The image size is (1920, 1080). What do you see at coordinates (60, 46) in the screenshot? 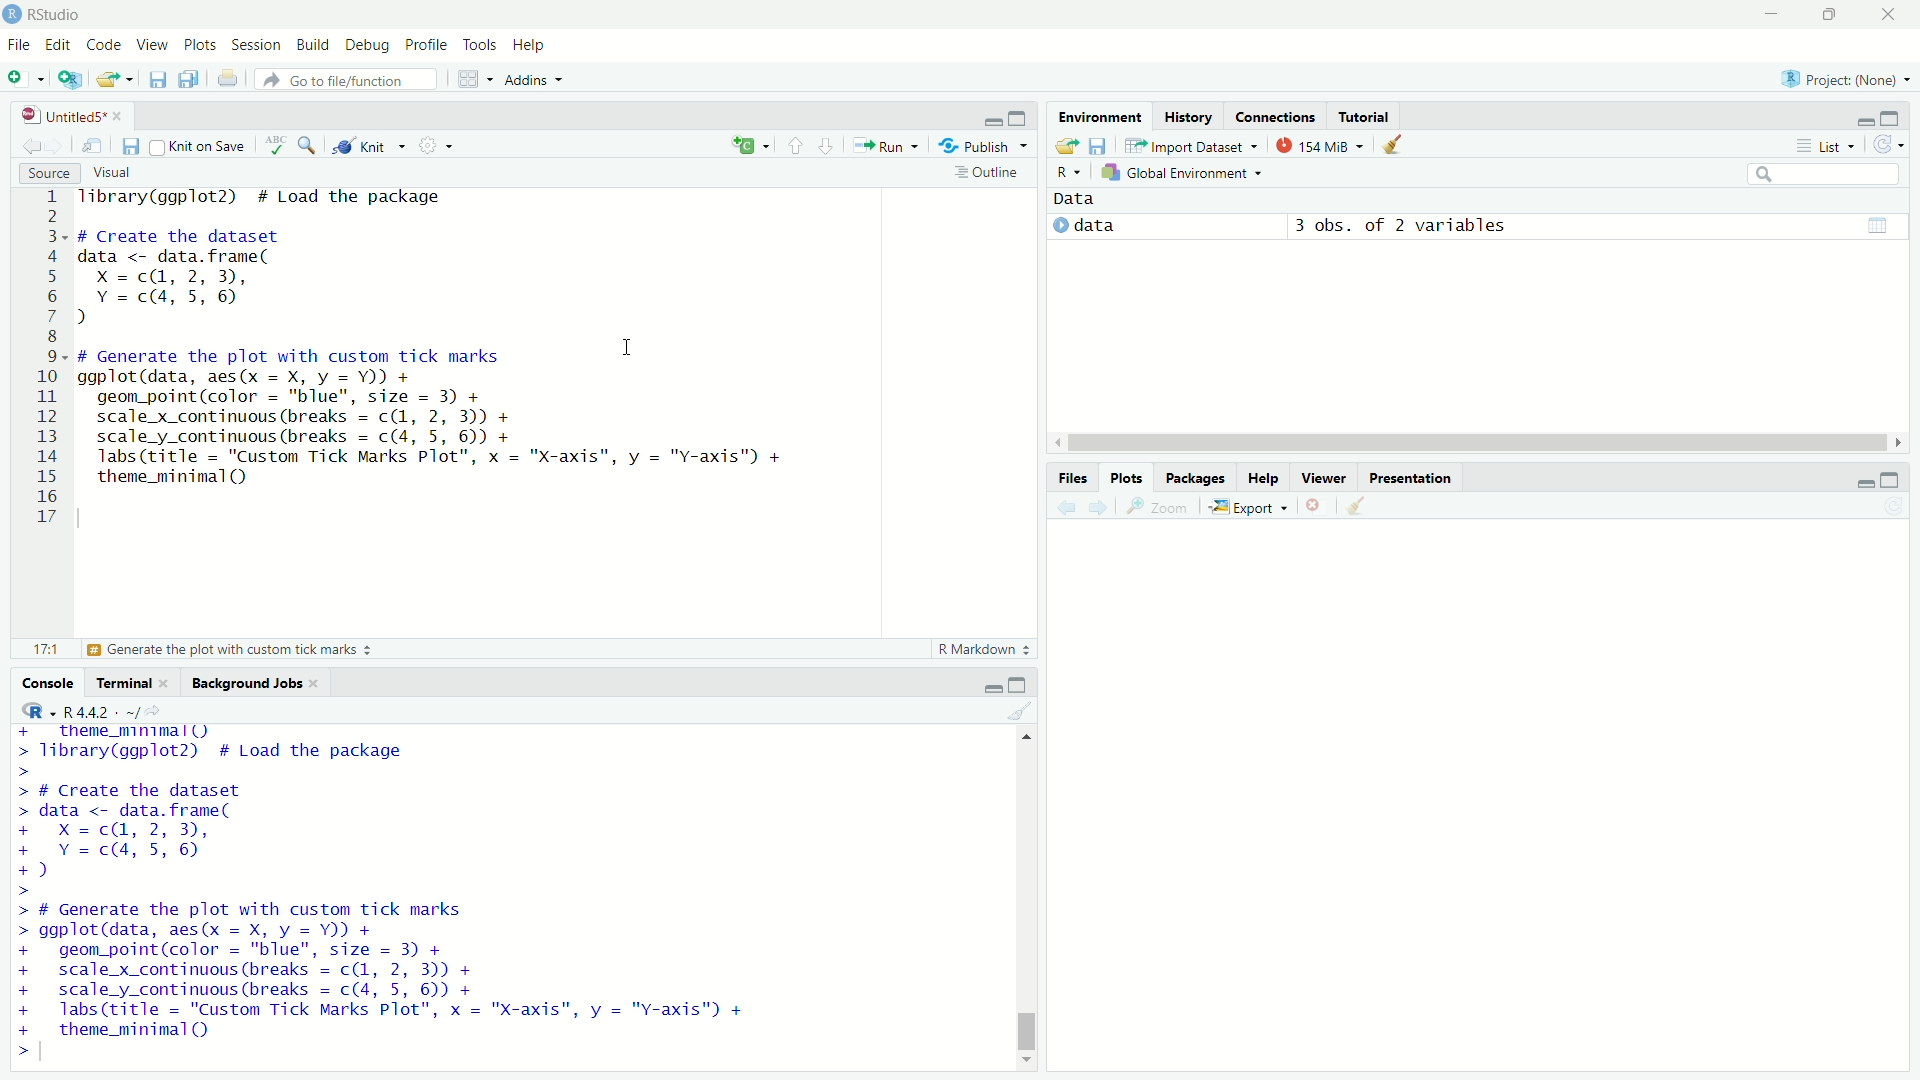
I see `edit` at bounding box center [60, 46].